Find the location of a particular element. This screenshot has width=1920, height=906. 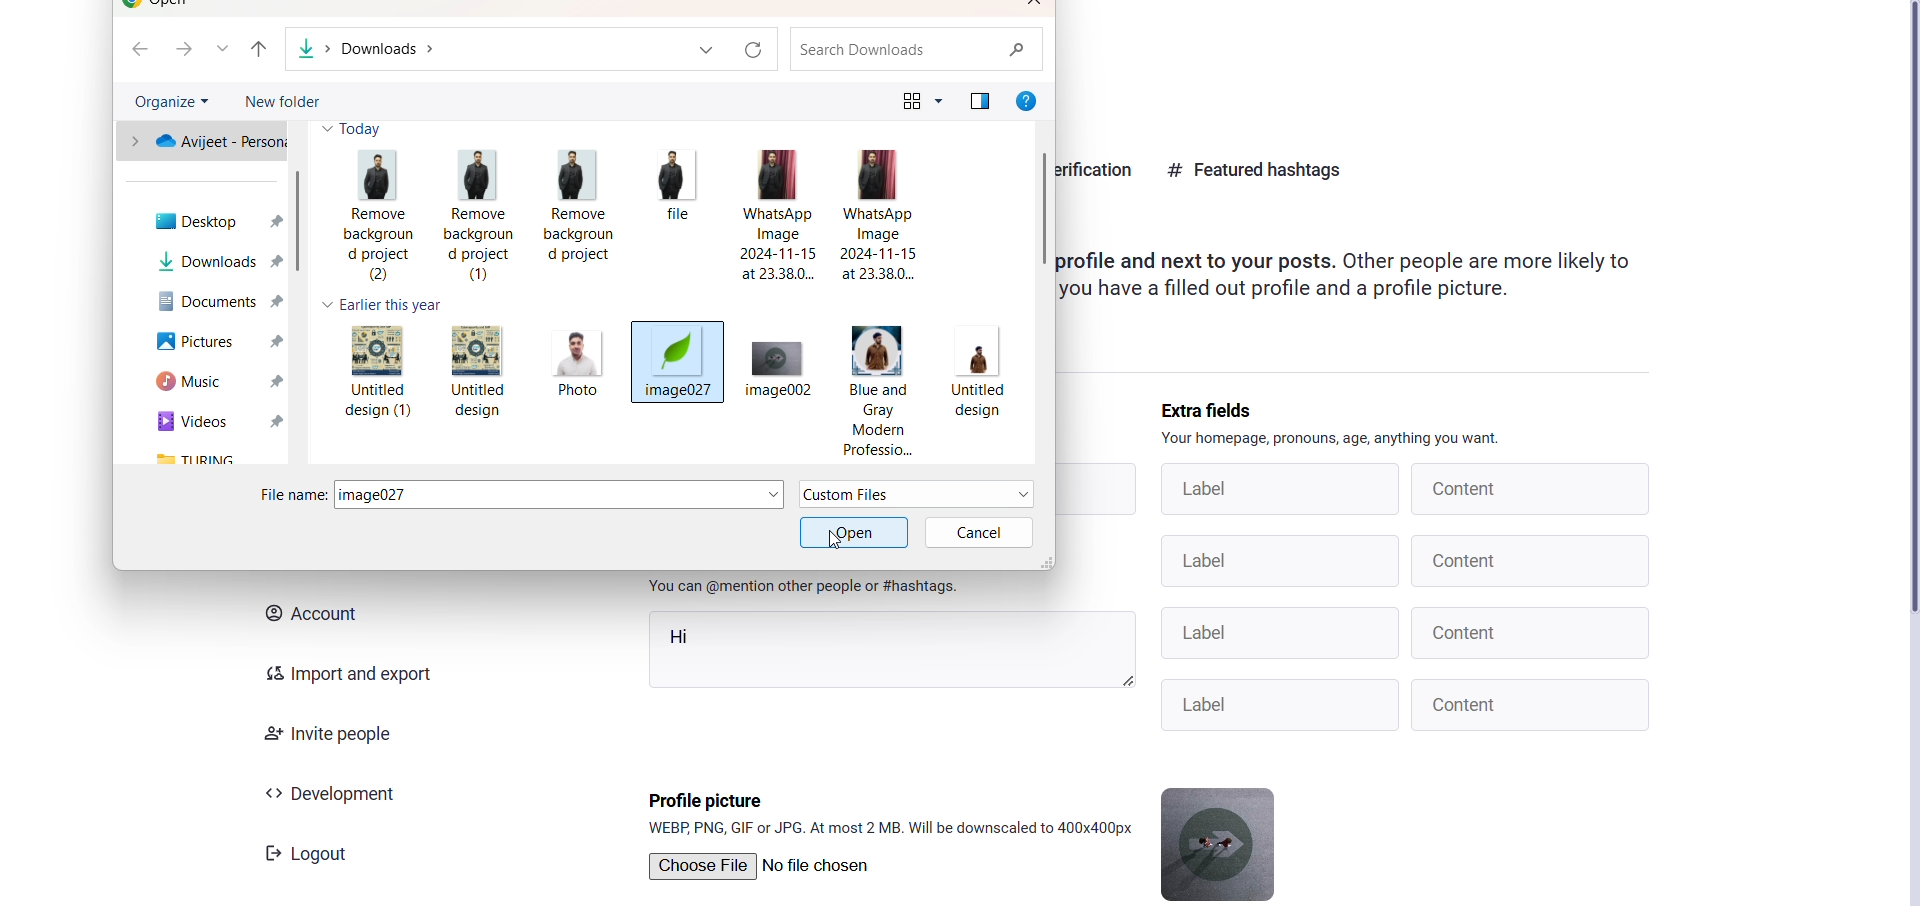

dropdown is located at coordinates (704, 50).